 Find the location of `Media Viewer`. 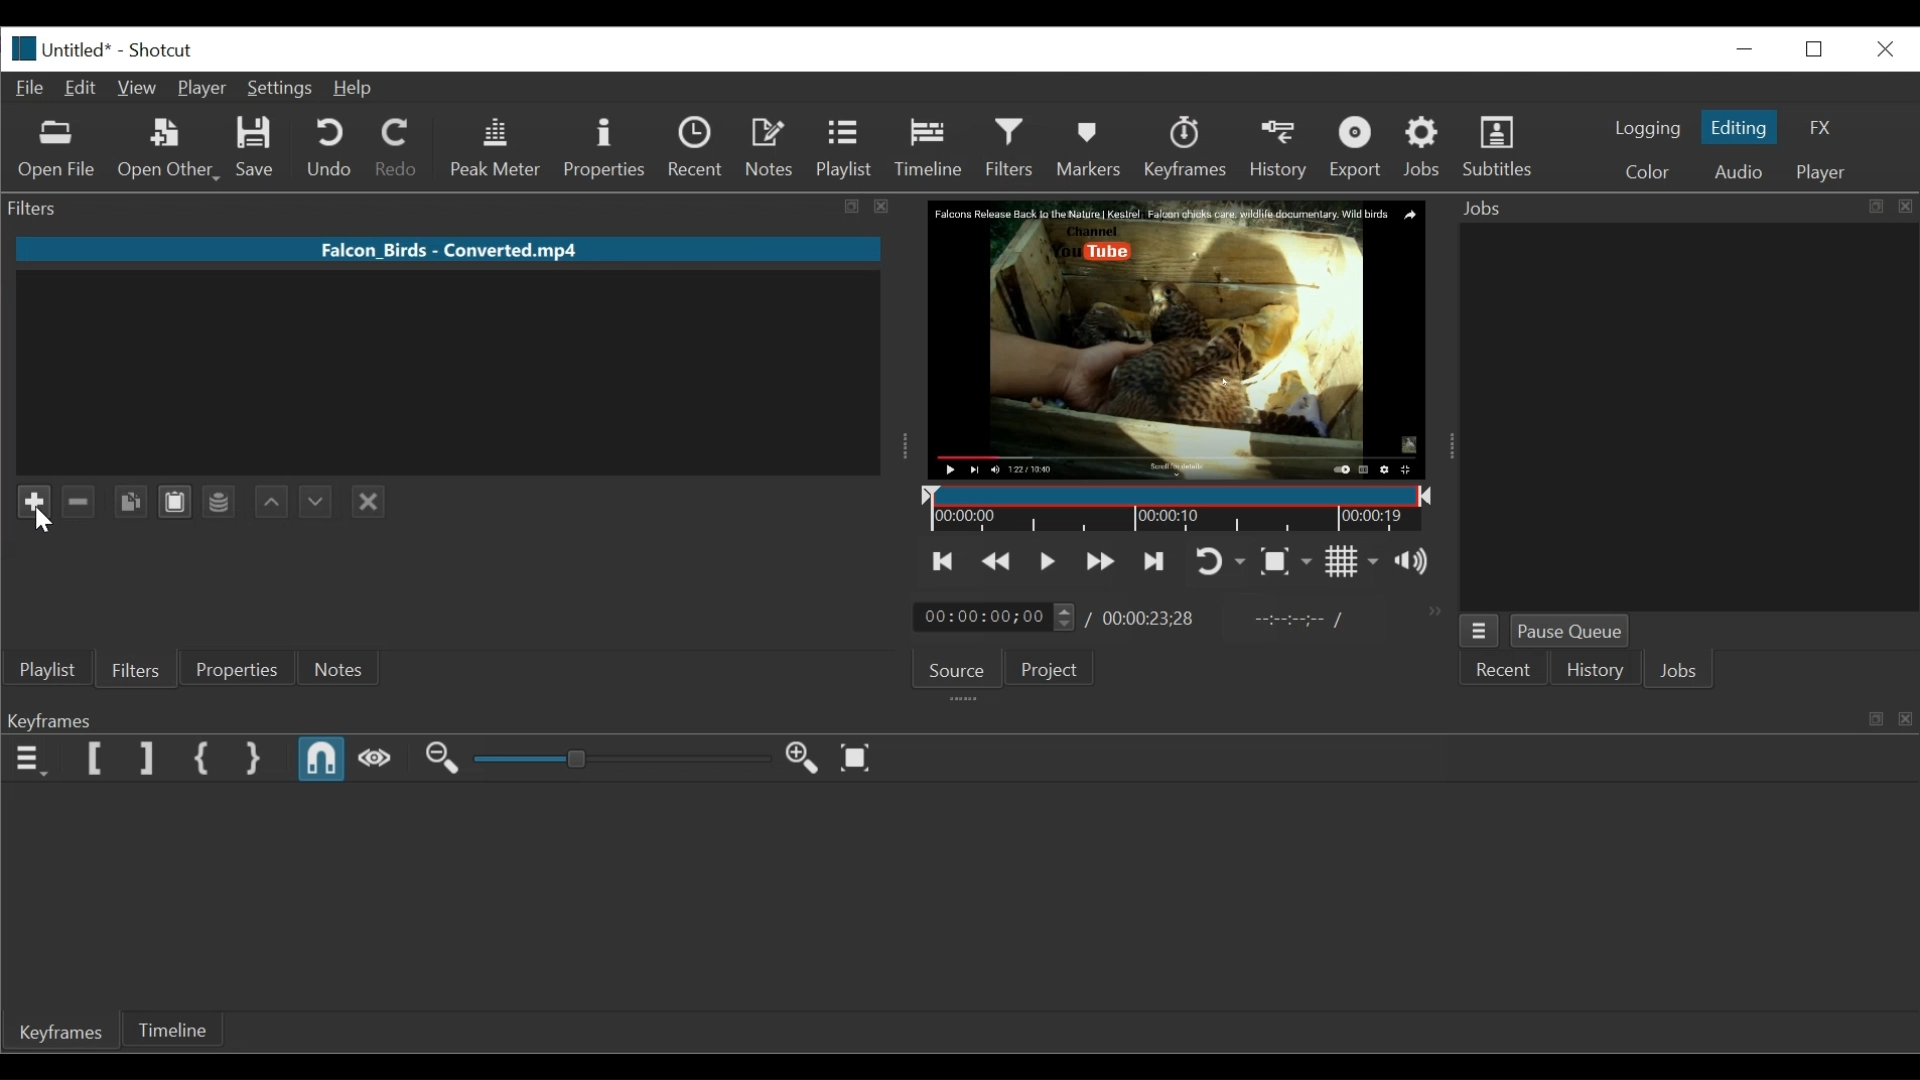

Media Viewer is located at coordinates (1173, 339).